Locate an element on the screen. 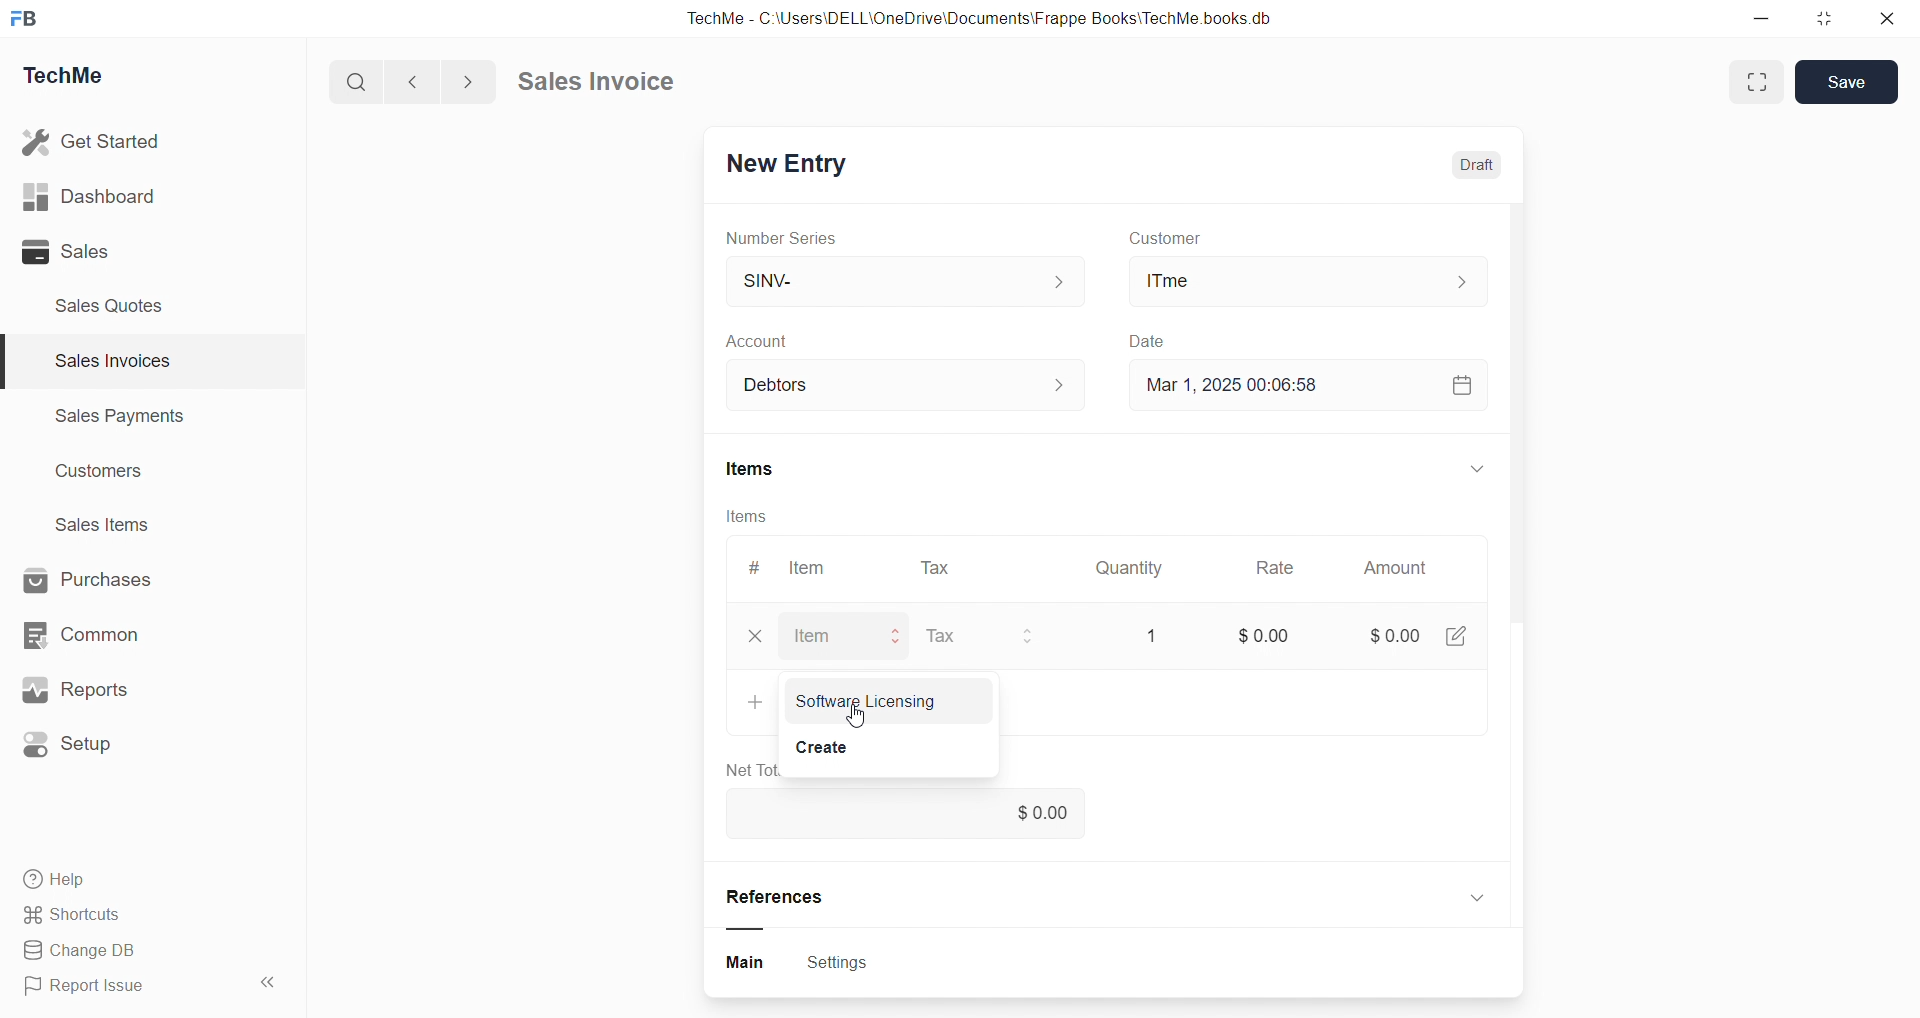 Image resolution: width=1920 pixels, height=1018 pixels. TechMe - C-\Users\DELL\OneDrive\Documents\Frappe Books'TechMe books db is located at coordinates (1000, 15).